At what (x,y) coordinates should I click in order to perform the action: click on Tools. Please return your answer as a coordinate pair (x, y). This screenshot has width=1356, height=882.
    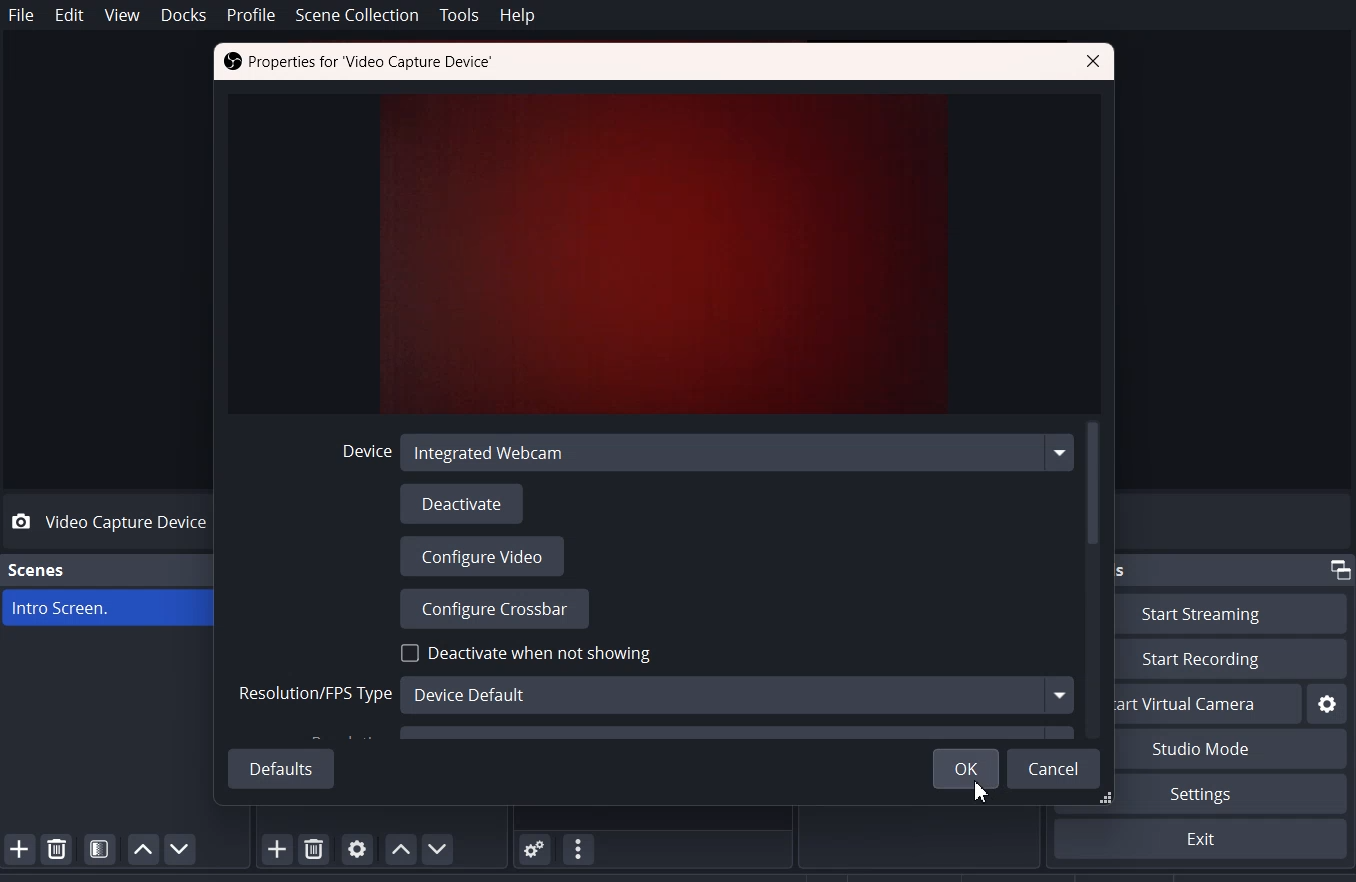
    Looking at the image, I should click on (459, 16).